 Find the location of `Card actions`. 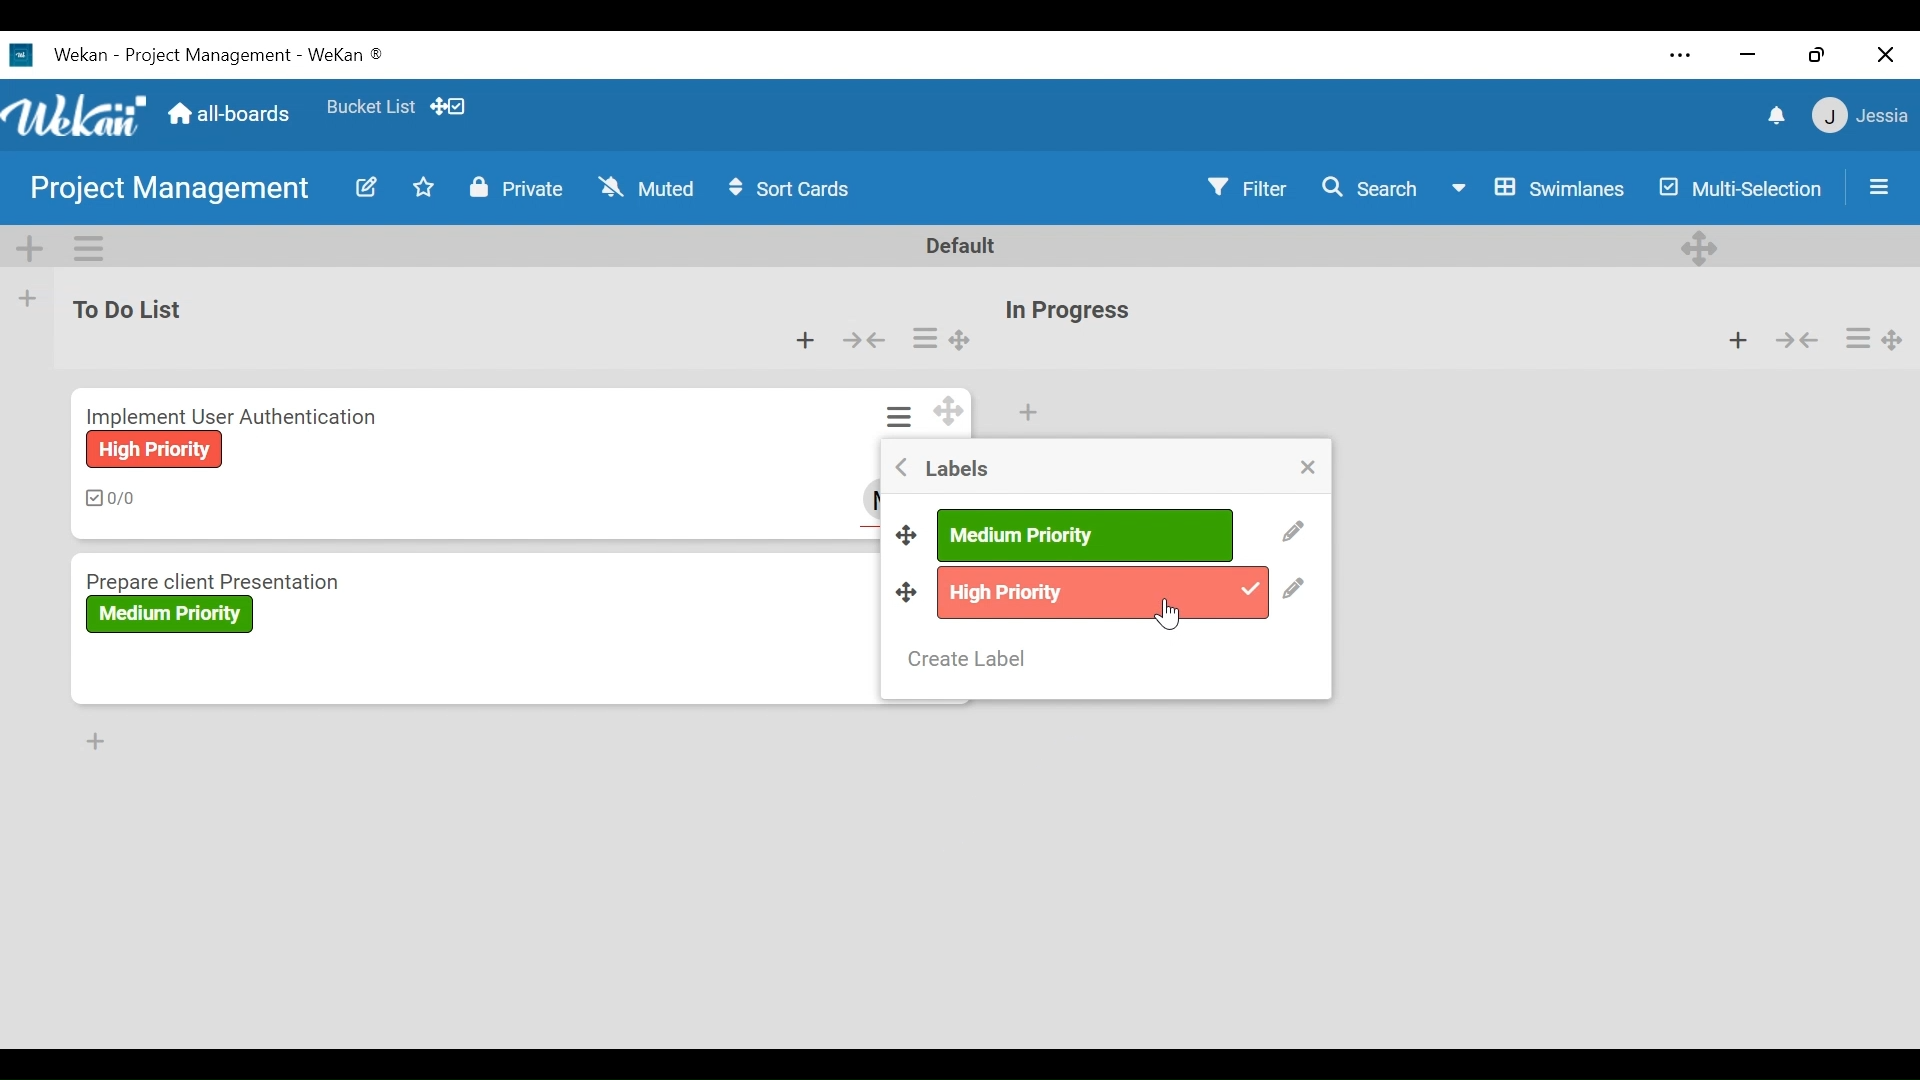

Card actions is located at coordinates (925, 338).